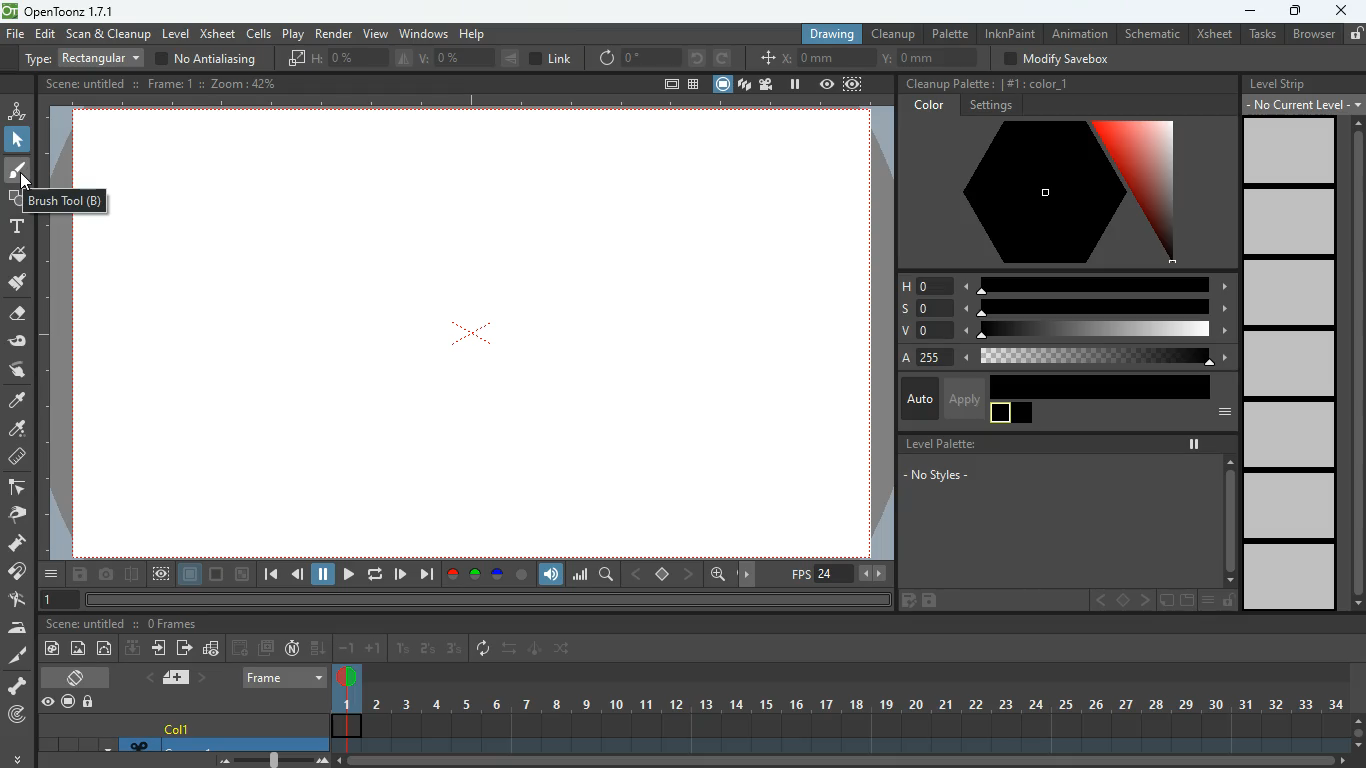 The width and height of the screenshot is (1366, 768). Describe the element at coordinates (18, 401) in the screenshot. I see `a` at that location.